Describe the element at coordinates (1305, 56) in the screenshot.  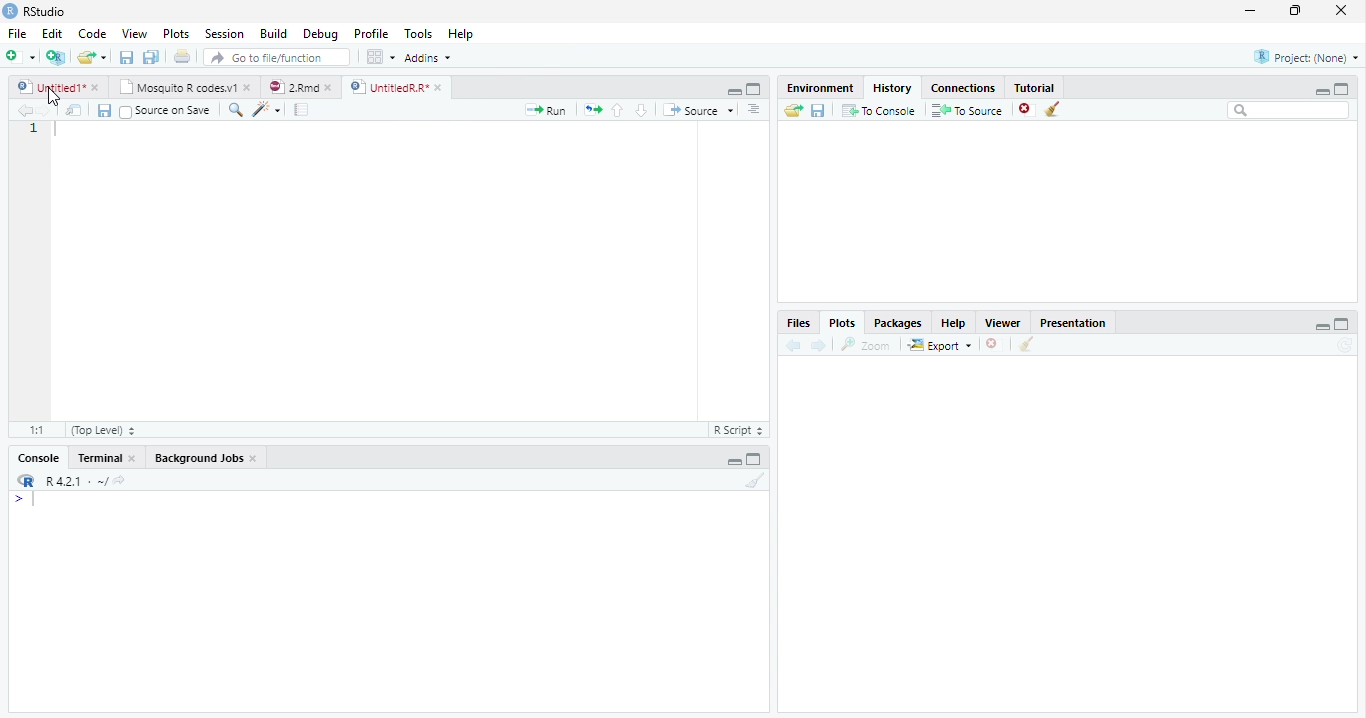
I see `Project(none)` at that location.